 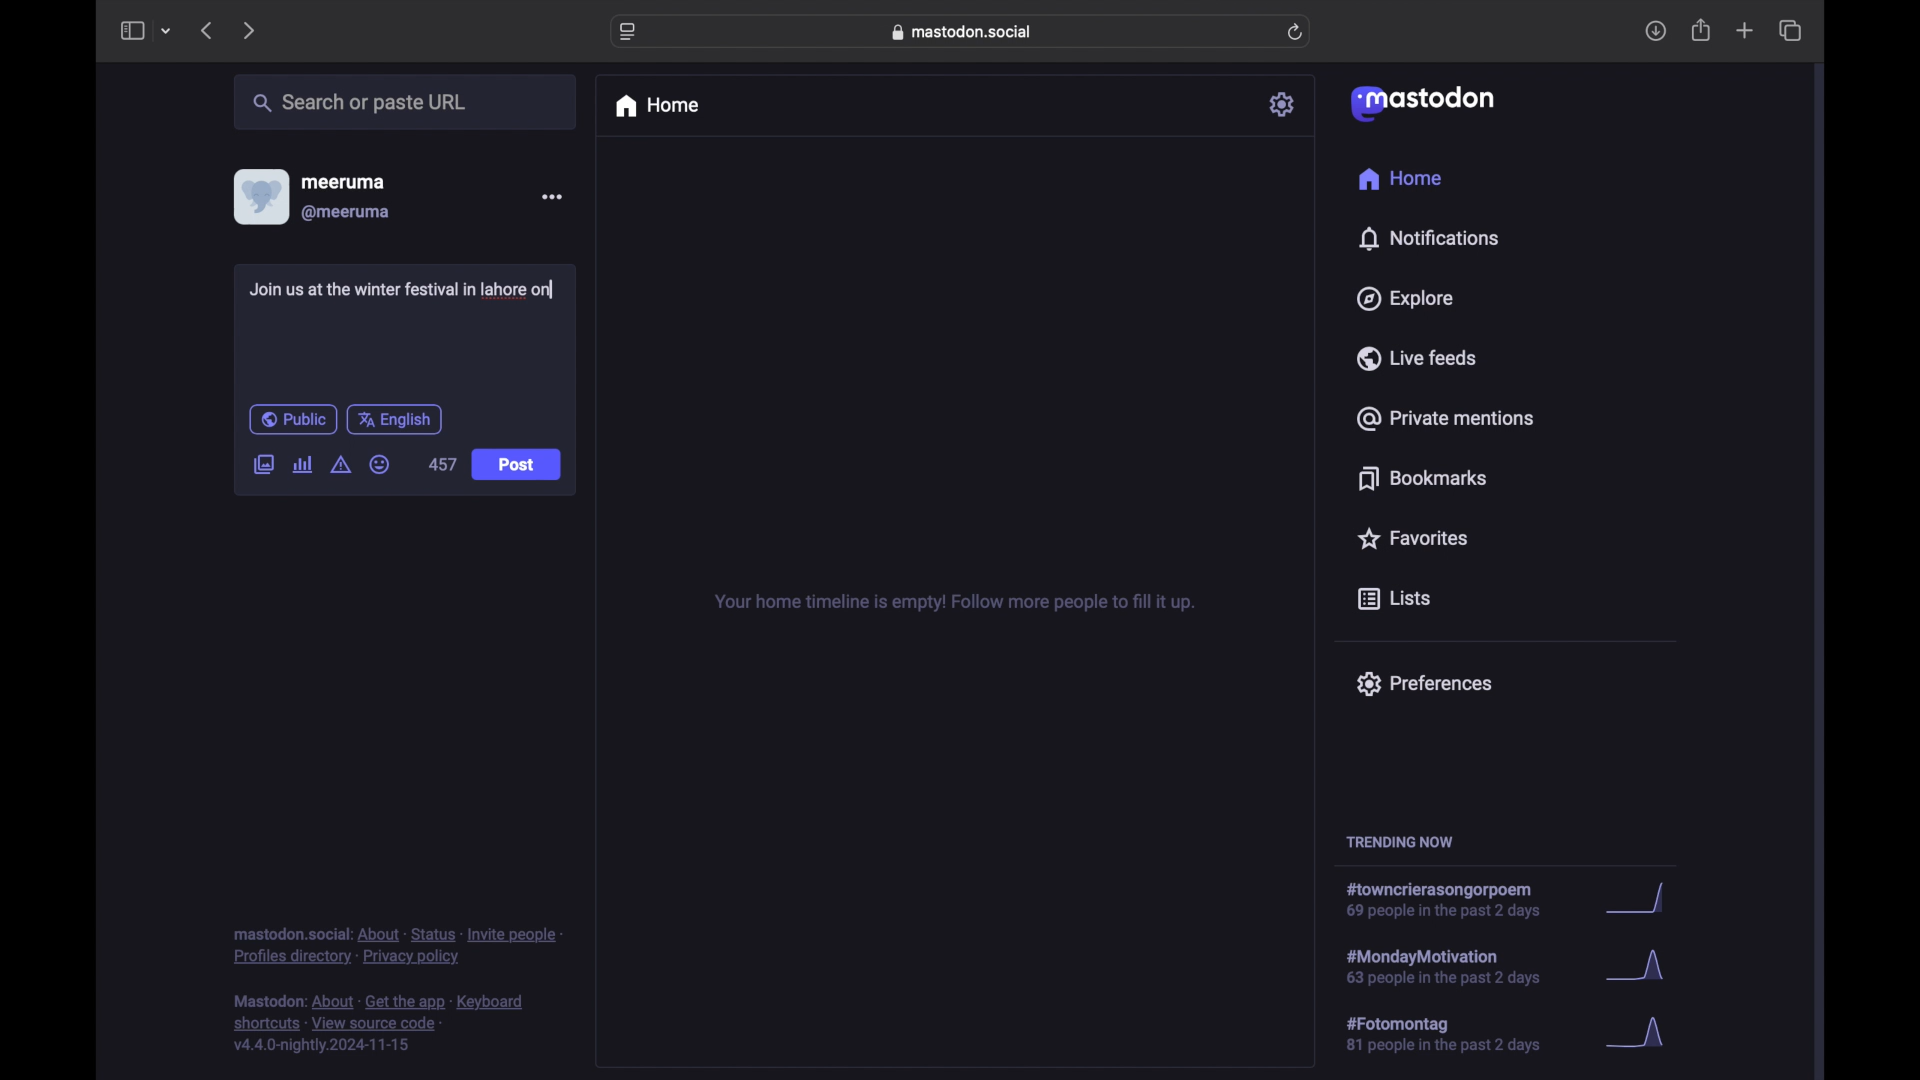 I want to click on footnote, so click(x=398, y=945).